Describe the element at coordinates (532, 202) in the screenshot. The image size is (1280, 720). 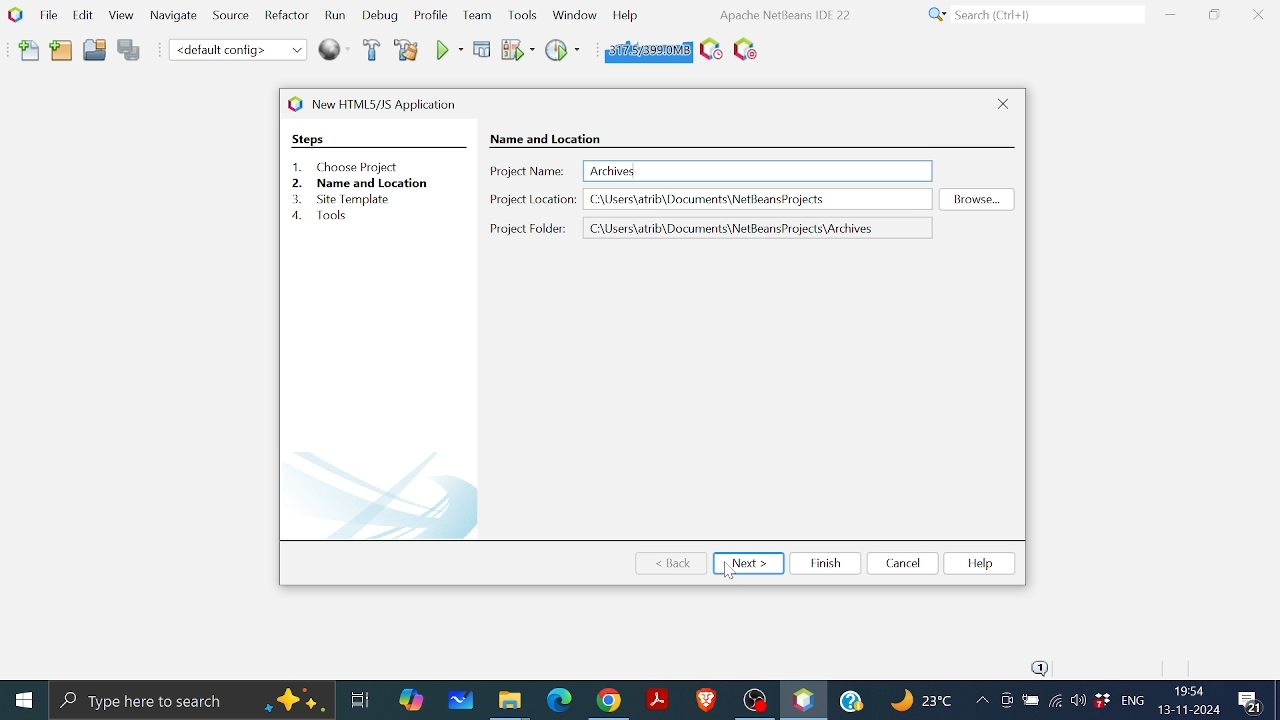
I see `Project Location:` at that location.